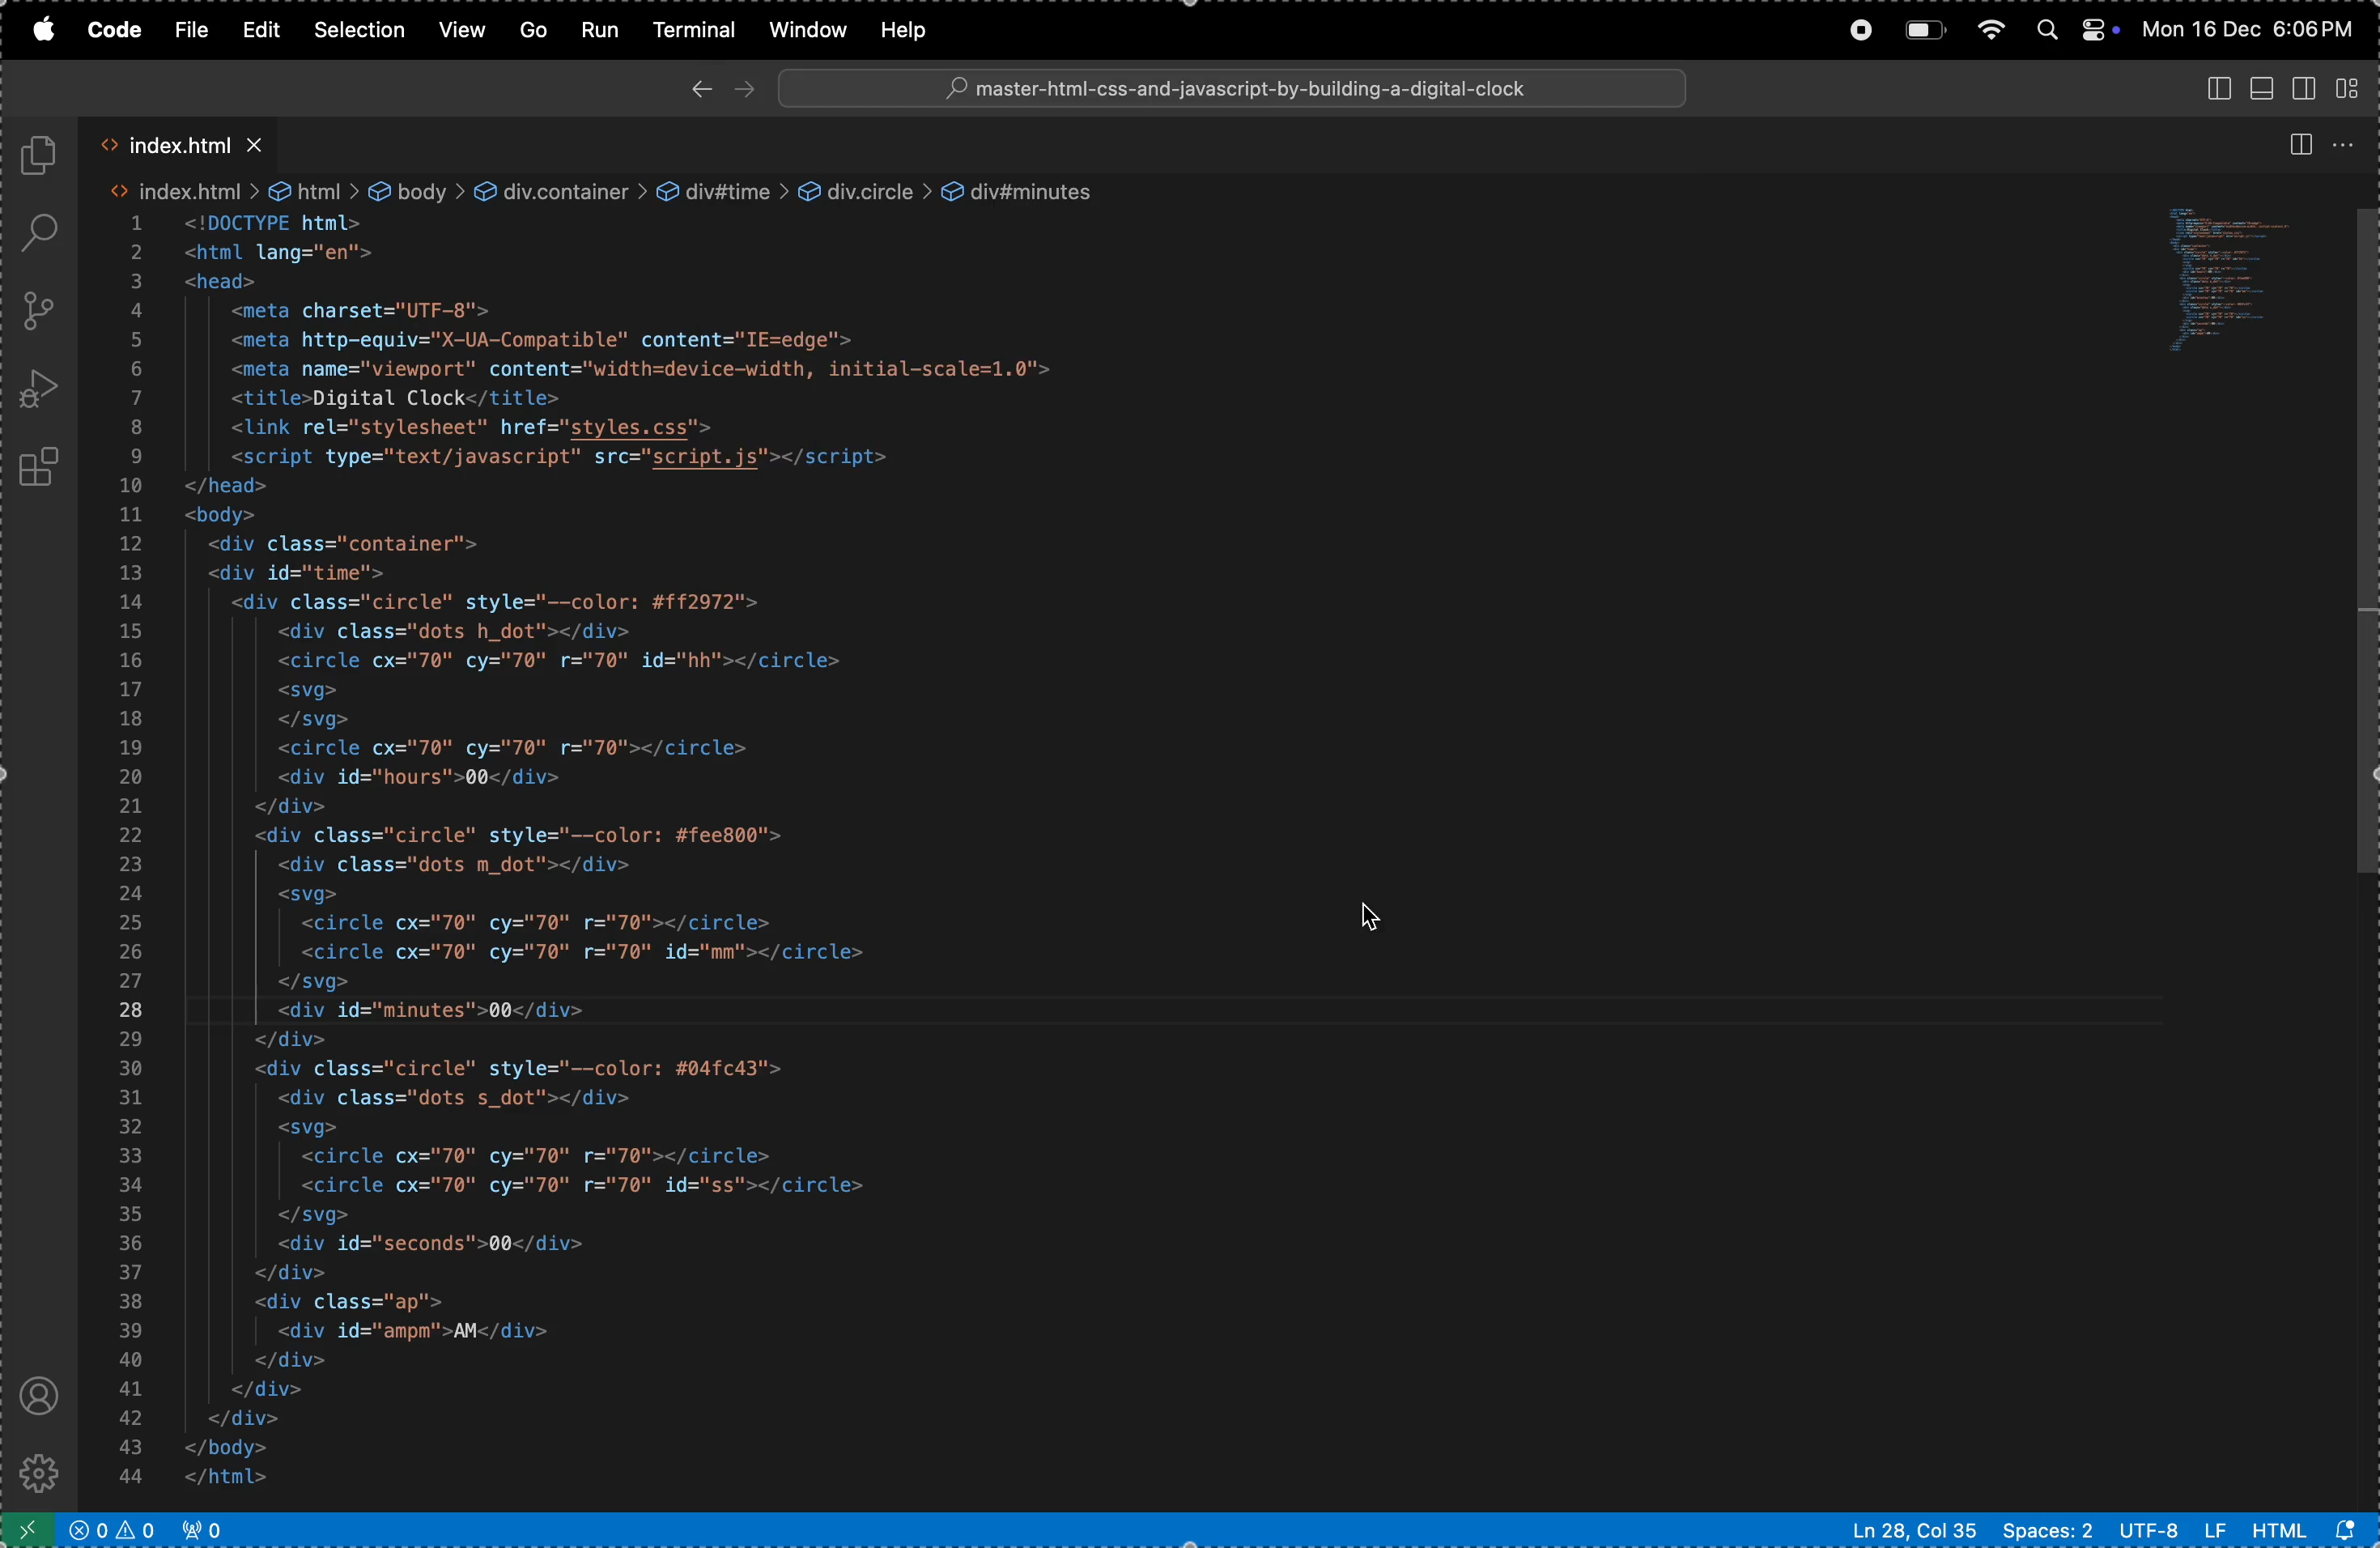 This screenshot has width=2380, height=1548. I want to click on Go, so click(534, 28).